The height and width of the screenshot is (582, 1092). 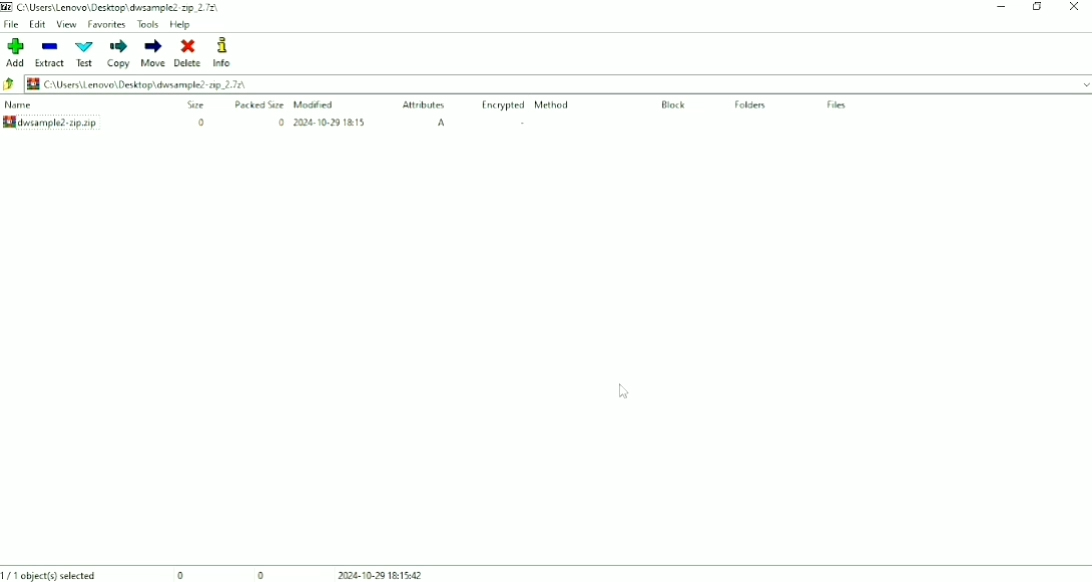 I want to click on 0, so click(x=280, y=123).